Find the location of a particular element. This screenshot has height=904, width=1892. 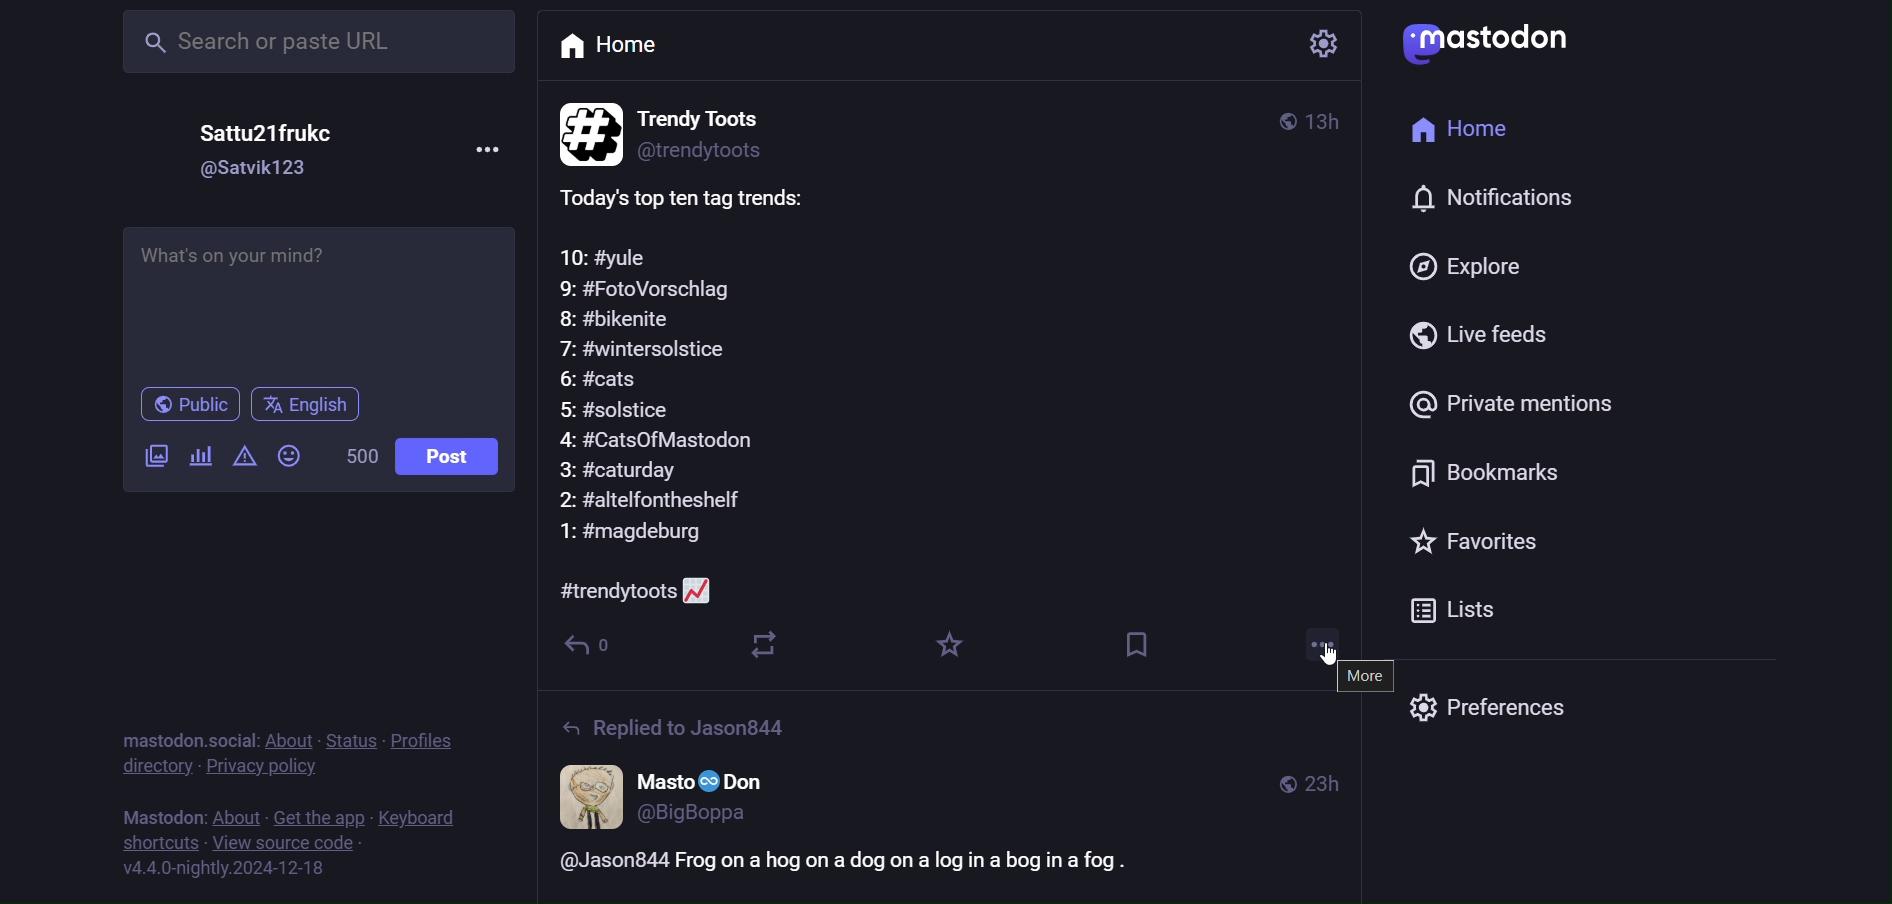

add a poll is located at coordinates (198, 462).